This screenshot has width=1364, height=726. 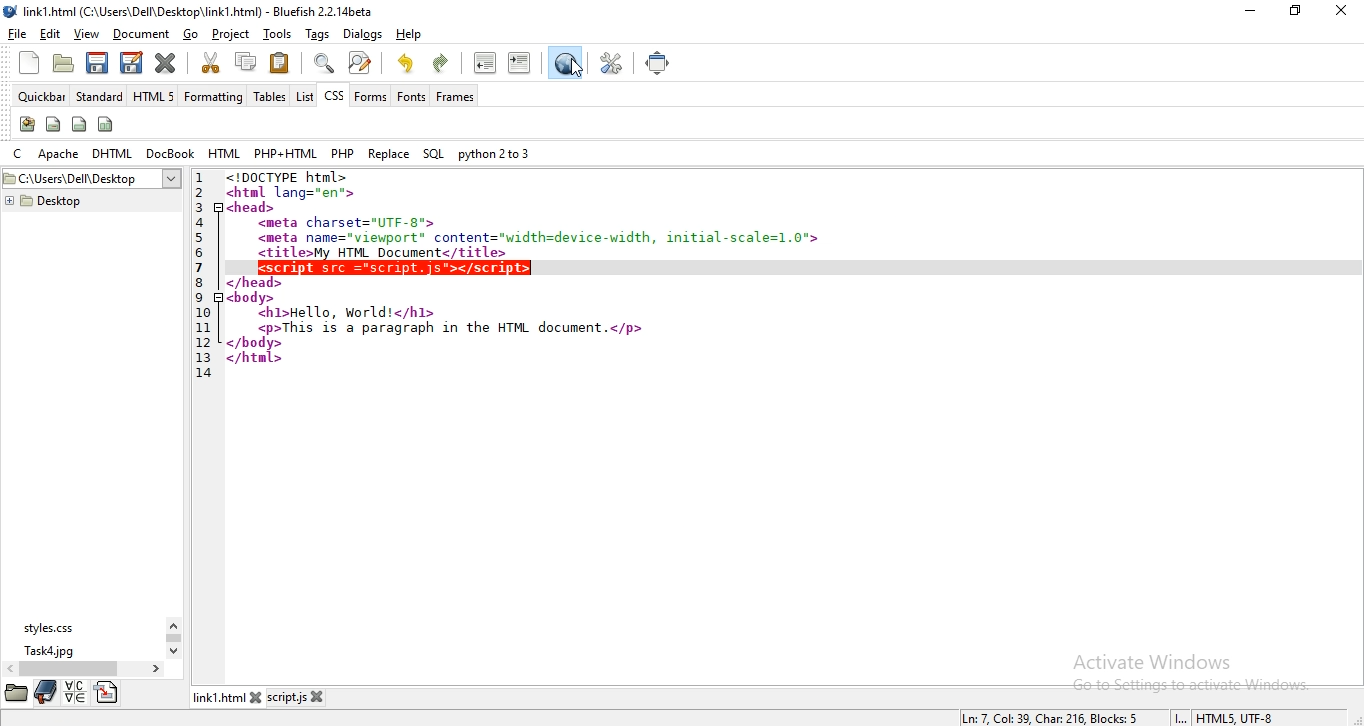 I want to click on span, so click(x=52, y=124).